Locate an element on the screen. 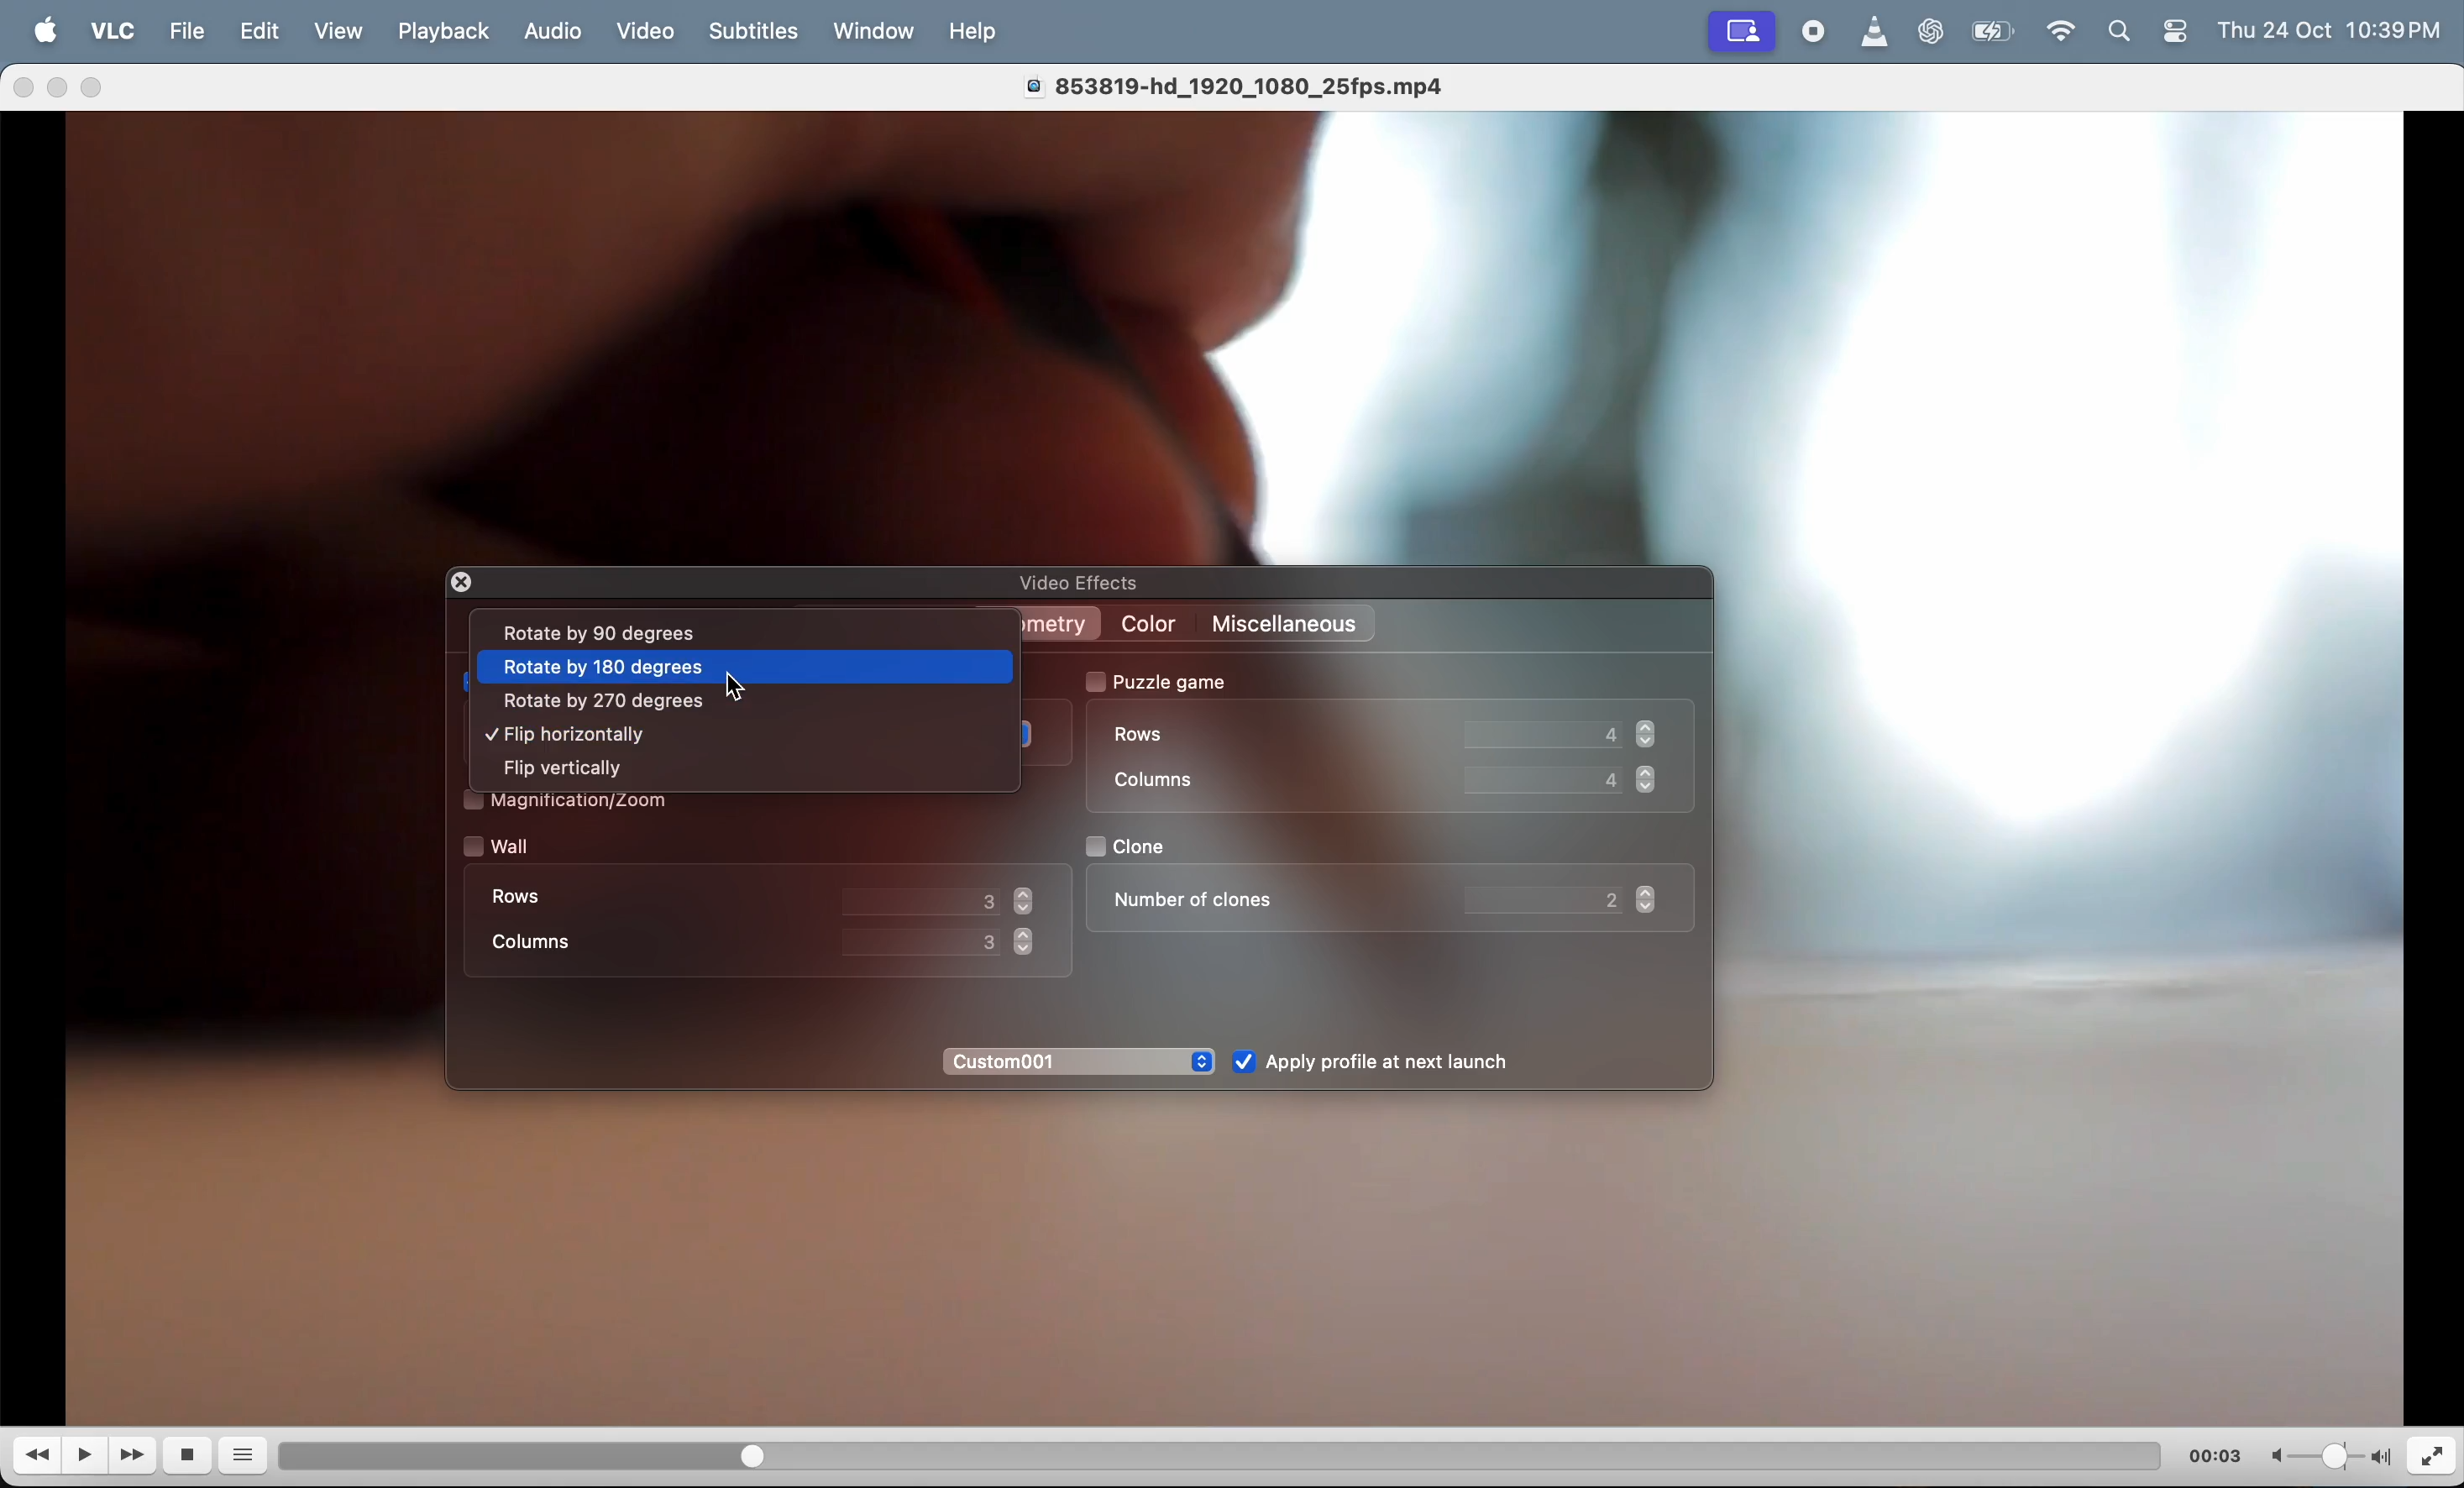 The width and height of the screenshot is (2464, 1488). coloumn is located at coordinates (538, 941).